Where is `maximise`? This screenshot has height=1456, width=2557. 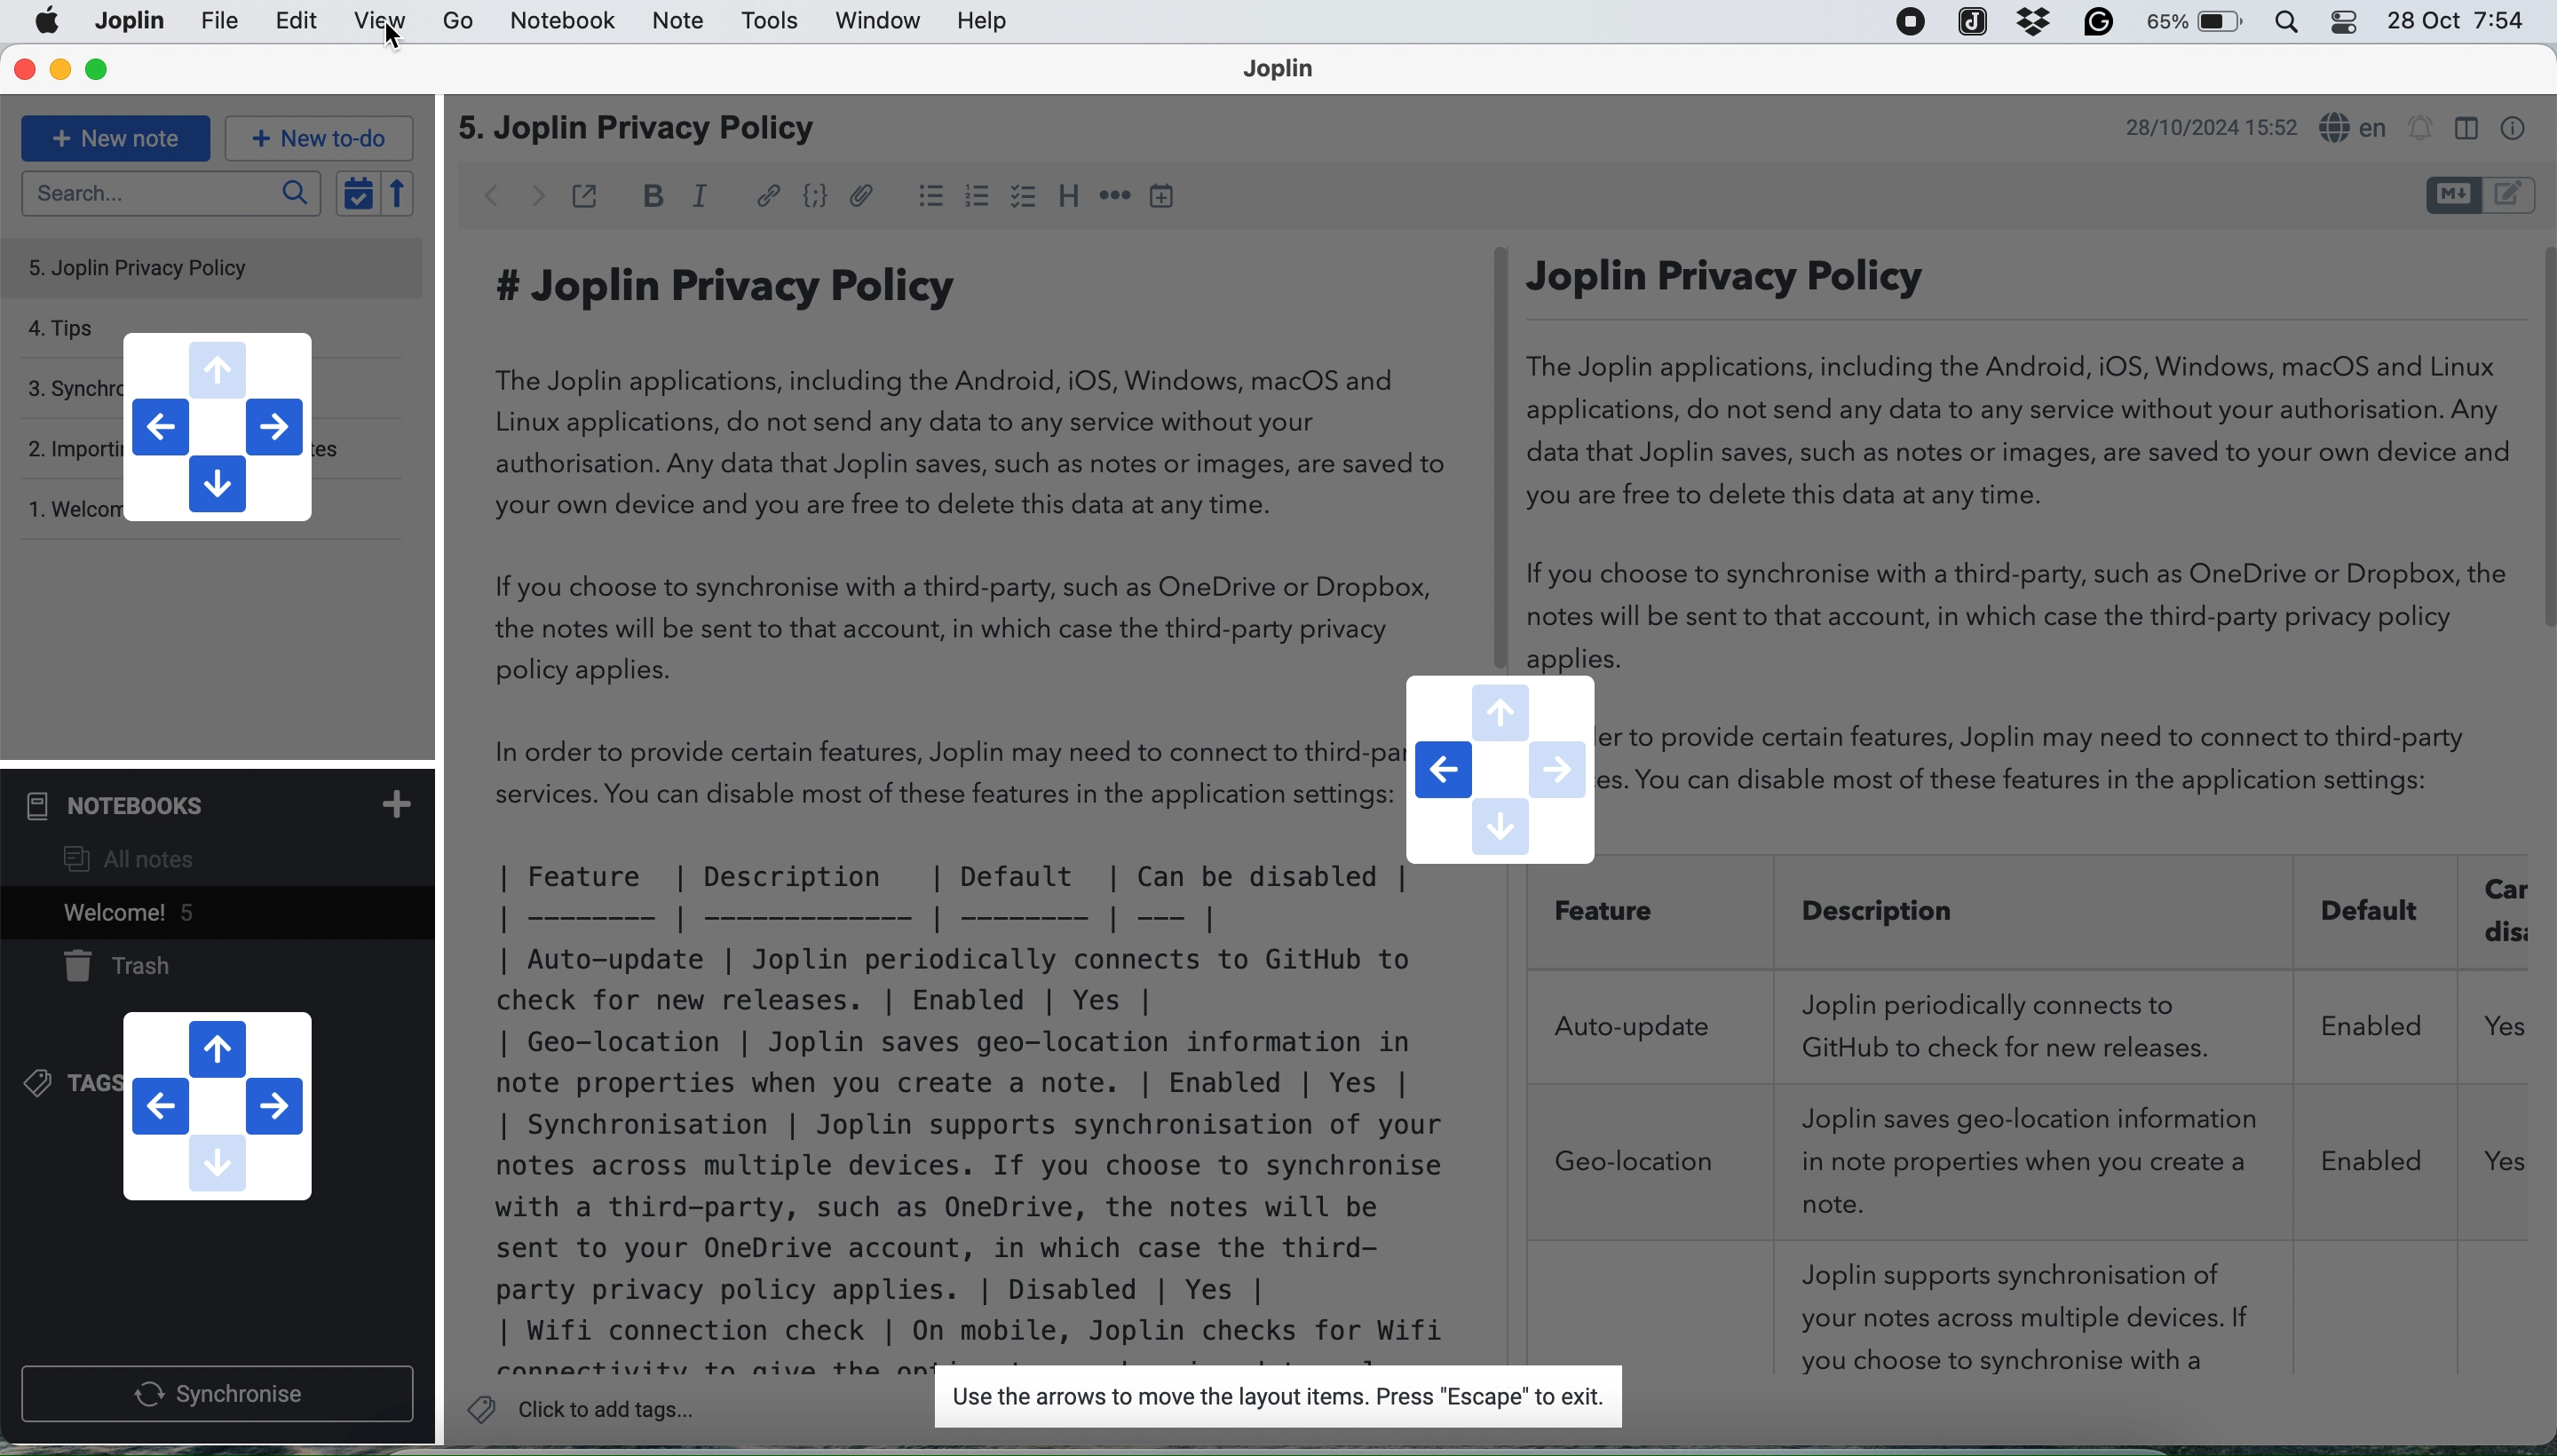 maximise is located at coordinates (97, 70).